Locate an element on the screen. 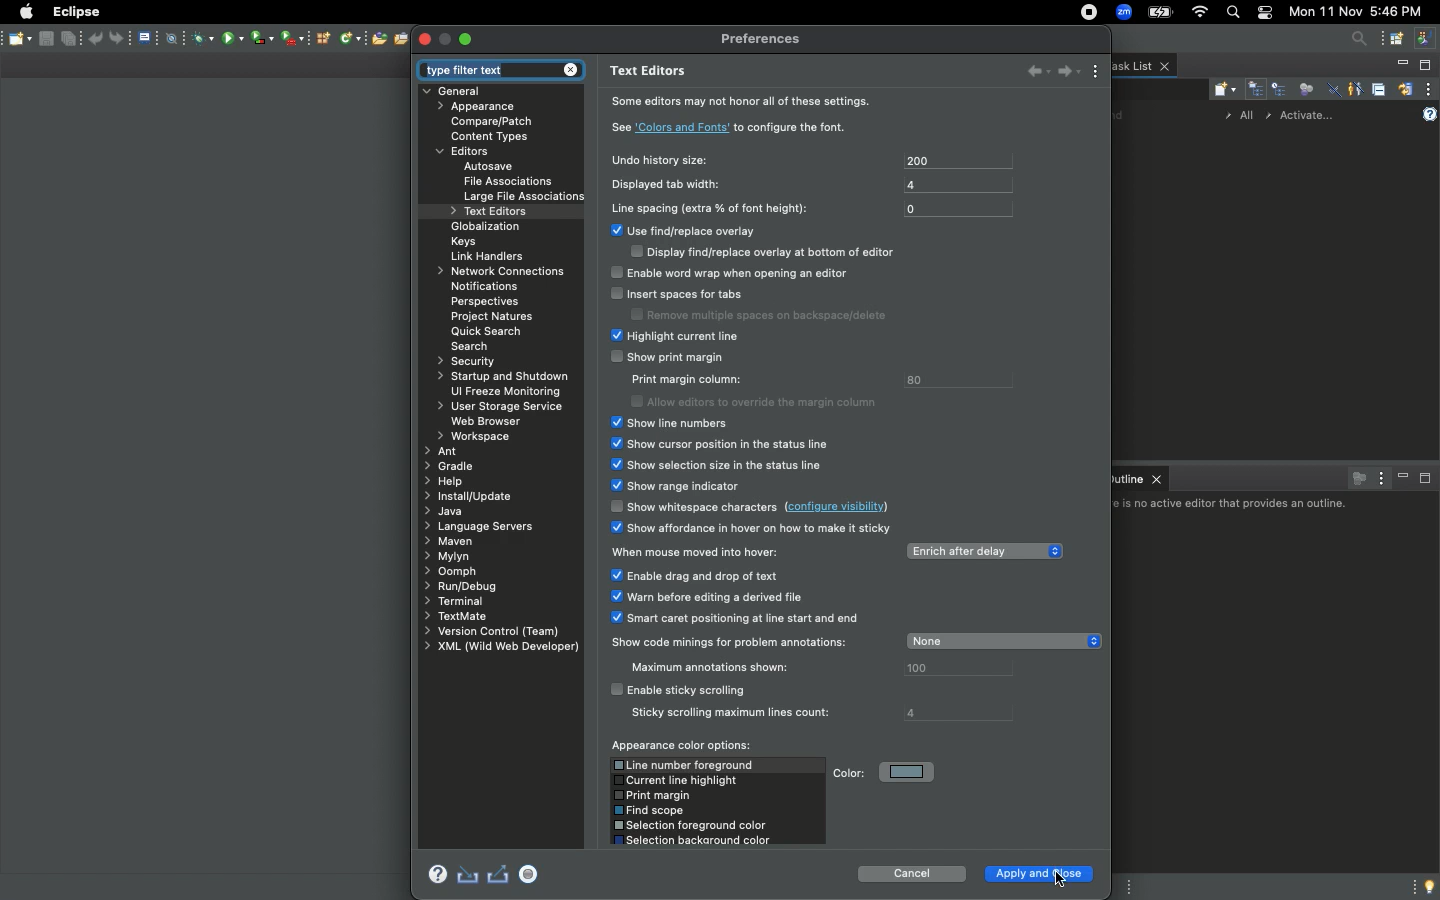 Image resolution: width=1440 pixels, height=900 pixels. File is located at coordinates (150, 38).